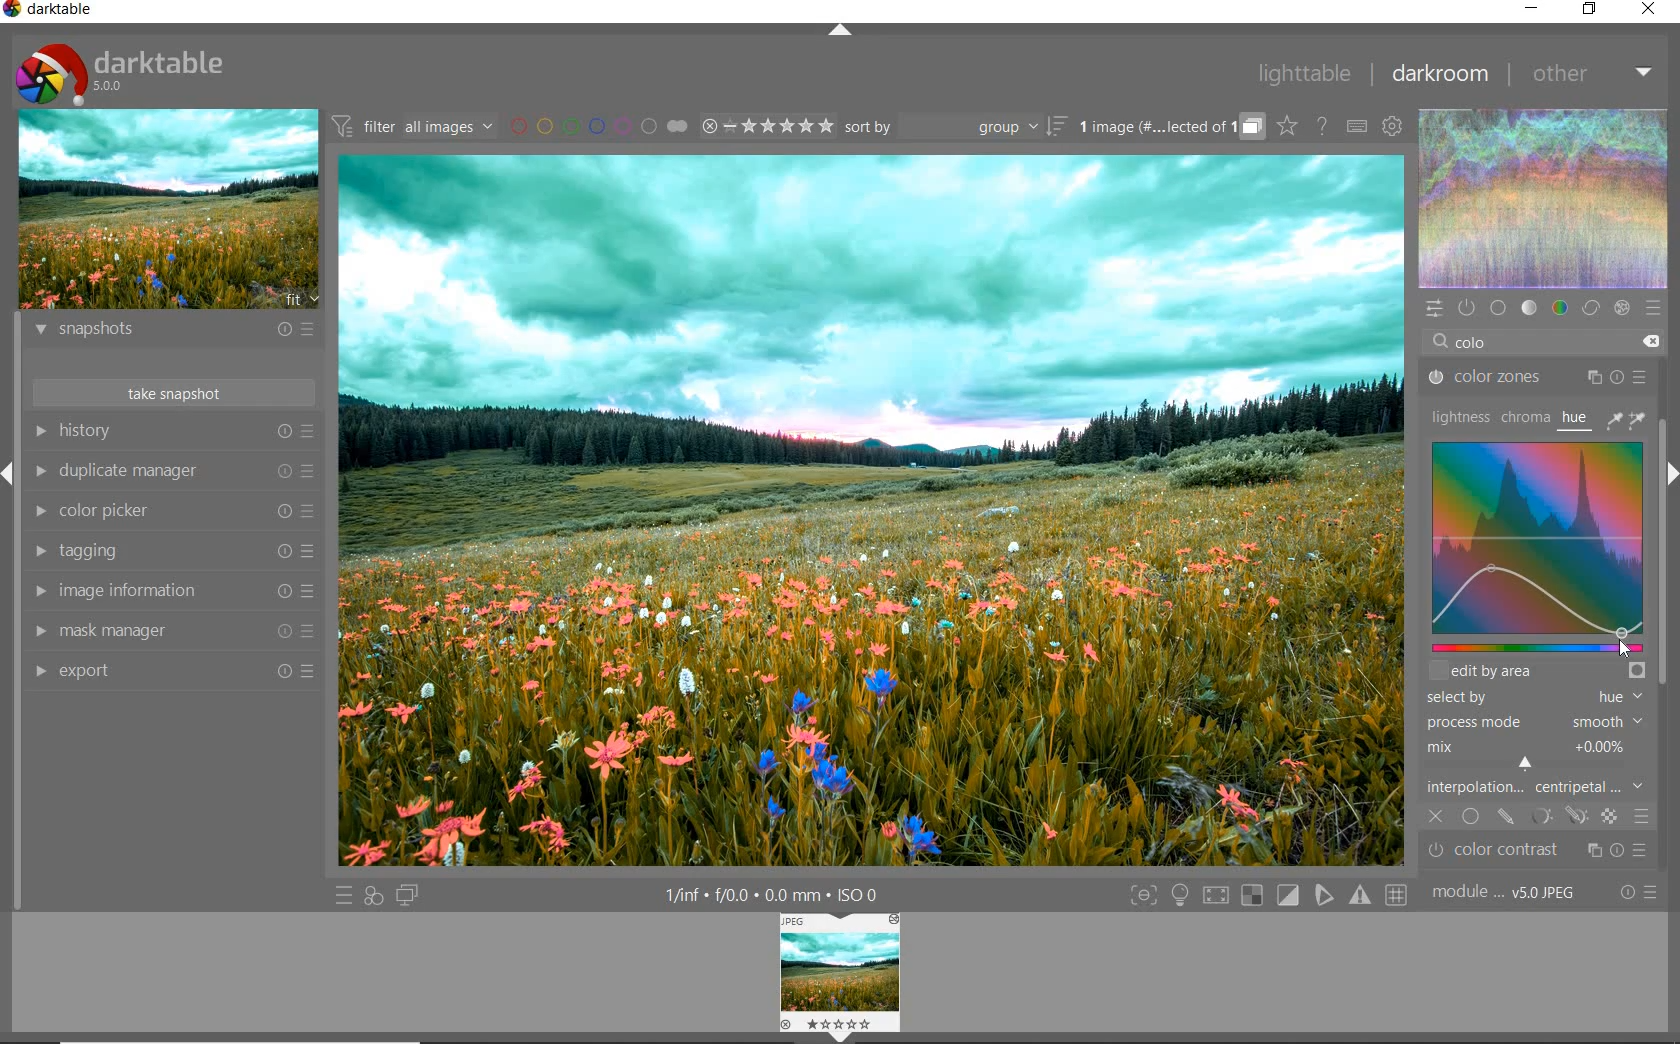 The image size is (1680, 1044). I want to click on quick access panel, so click(1436, 309).